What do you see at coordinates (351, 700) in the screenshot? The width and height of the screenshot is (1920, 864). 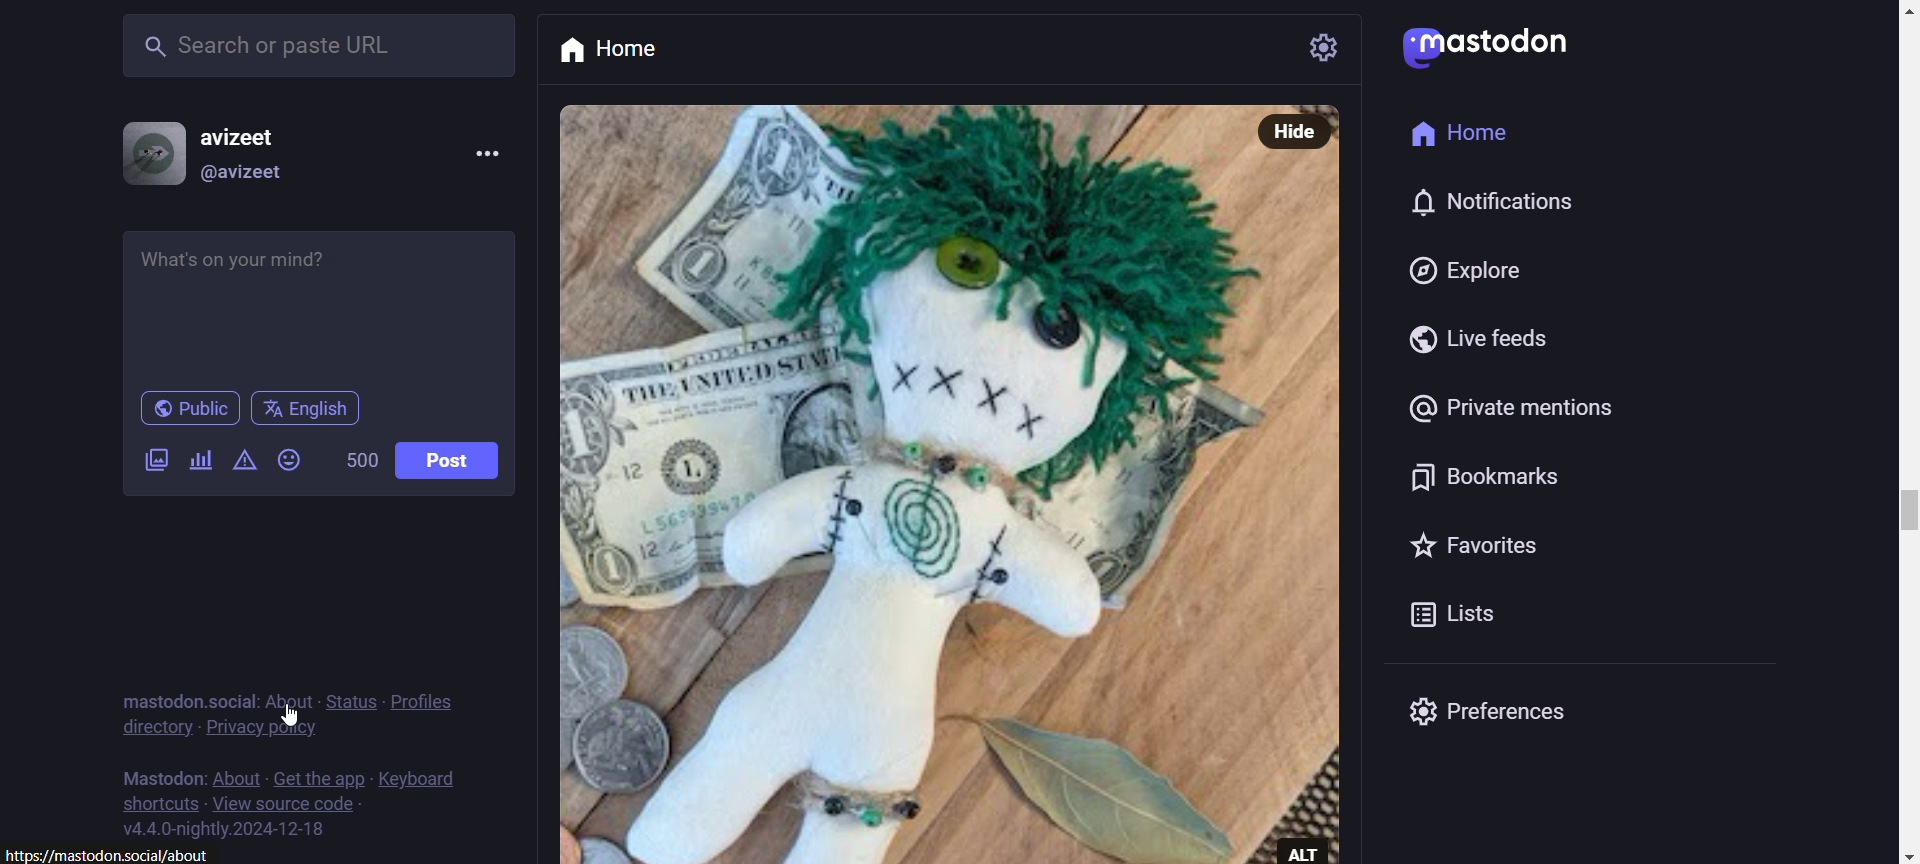 I see `status` at bounding box center [351, 700].